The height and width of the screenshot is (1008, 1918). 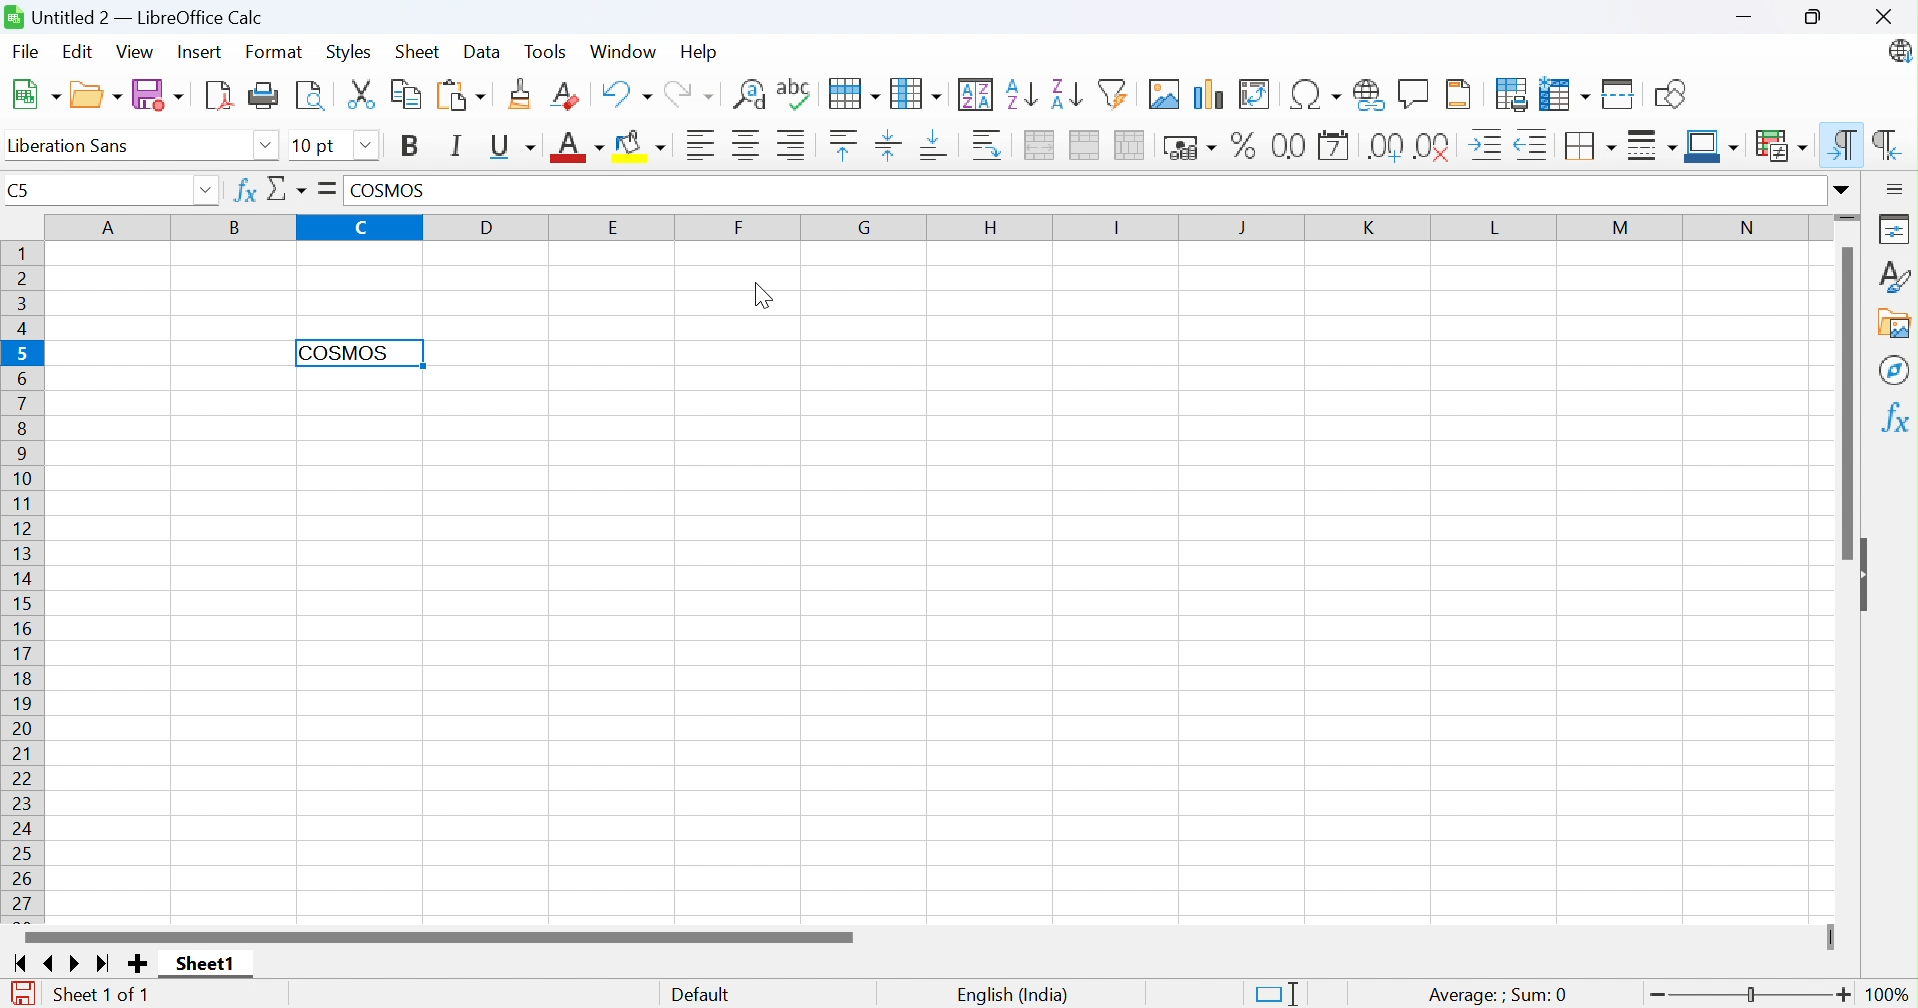 I want to click on Decrease indent, so click(x=1535, y=145).